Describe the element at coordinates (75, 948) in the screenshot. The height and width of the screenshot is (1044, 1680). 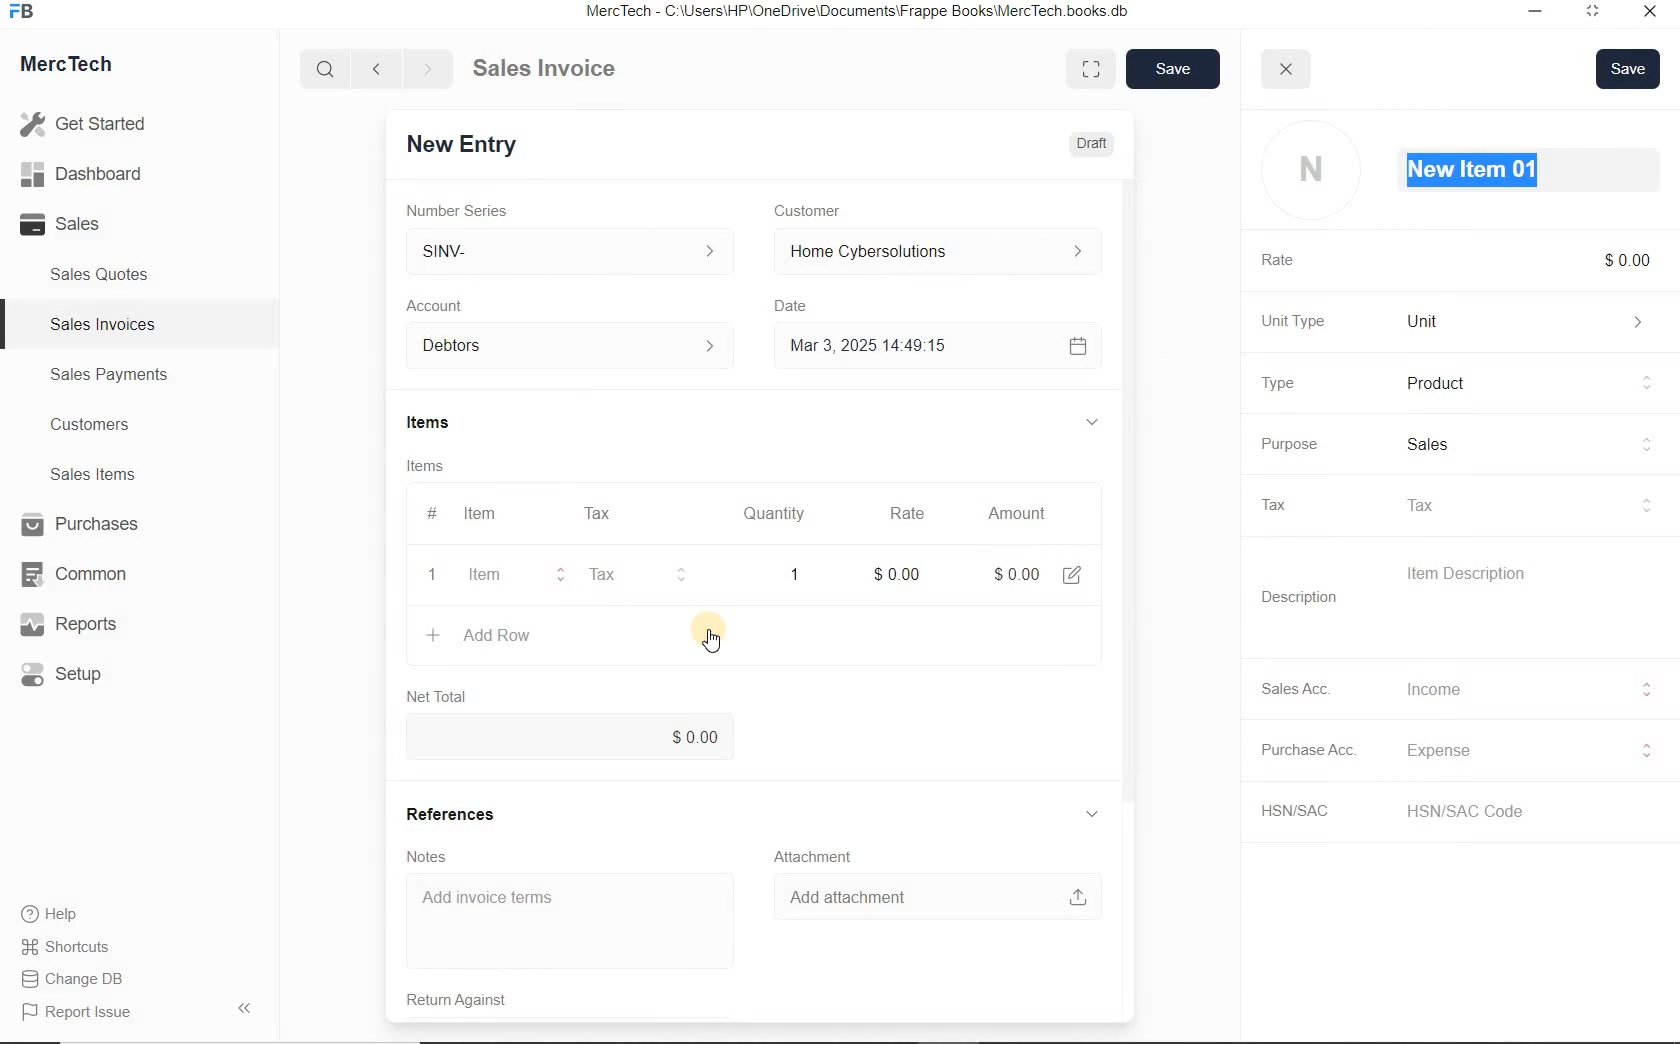
I see `Shortcuts` at that location.